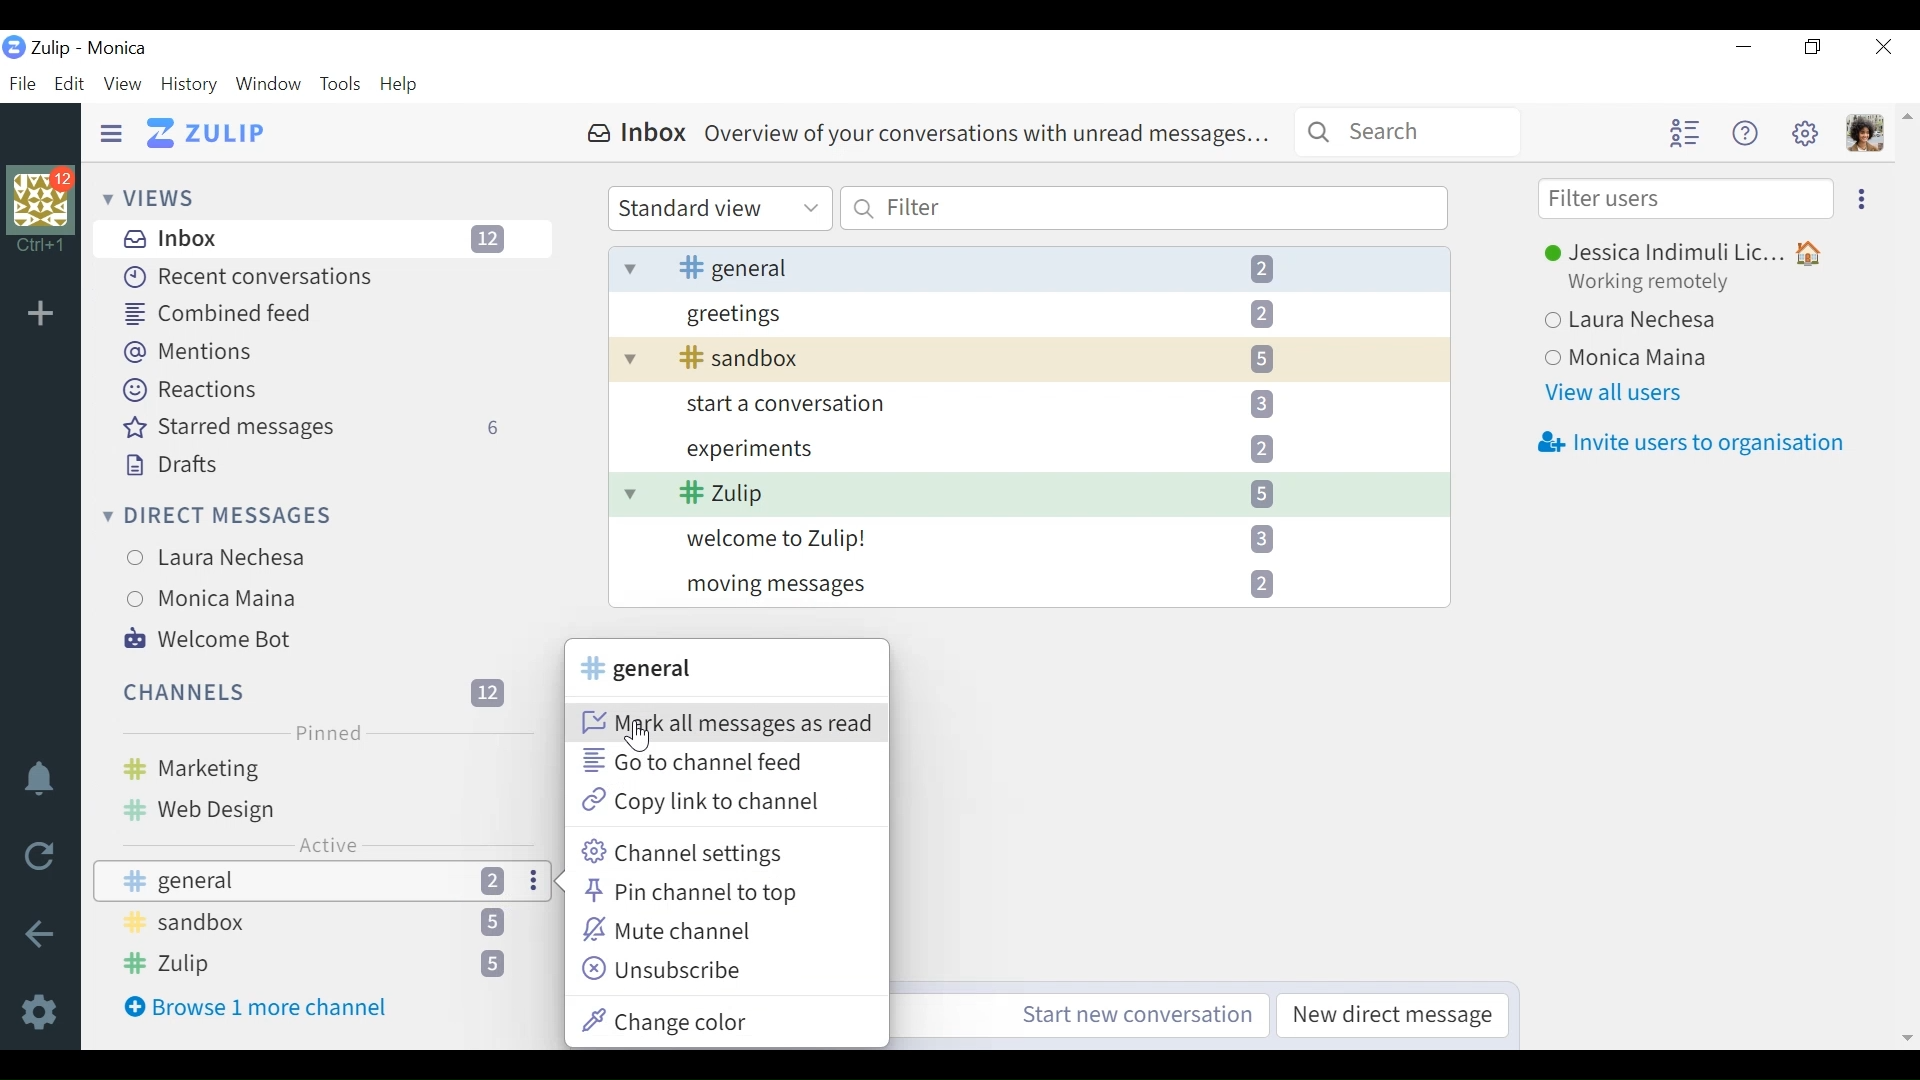 This screenshot has height=1080, width=1920. I want to click on View, so click(121, 85).